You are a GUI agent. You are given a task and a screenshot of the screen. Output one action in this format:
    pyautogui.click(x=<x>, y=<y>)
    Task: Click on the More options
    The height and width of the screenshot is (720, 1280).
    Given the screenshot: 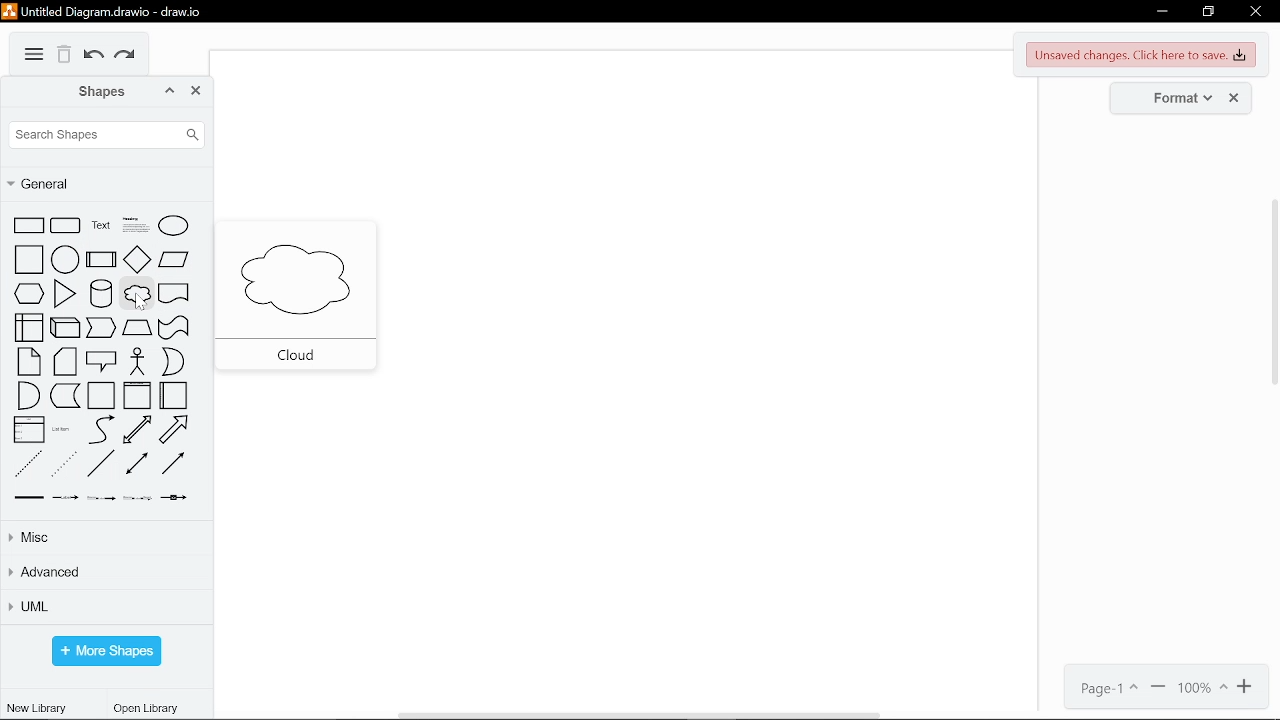 What is the action you would take?
    pyautogui.click(x=34, y=55)
    